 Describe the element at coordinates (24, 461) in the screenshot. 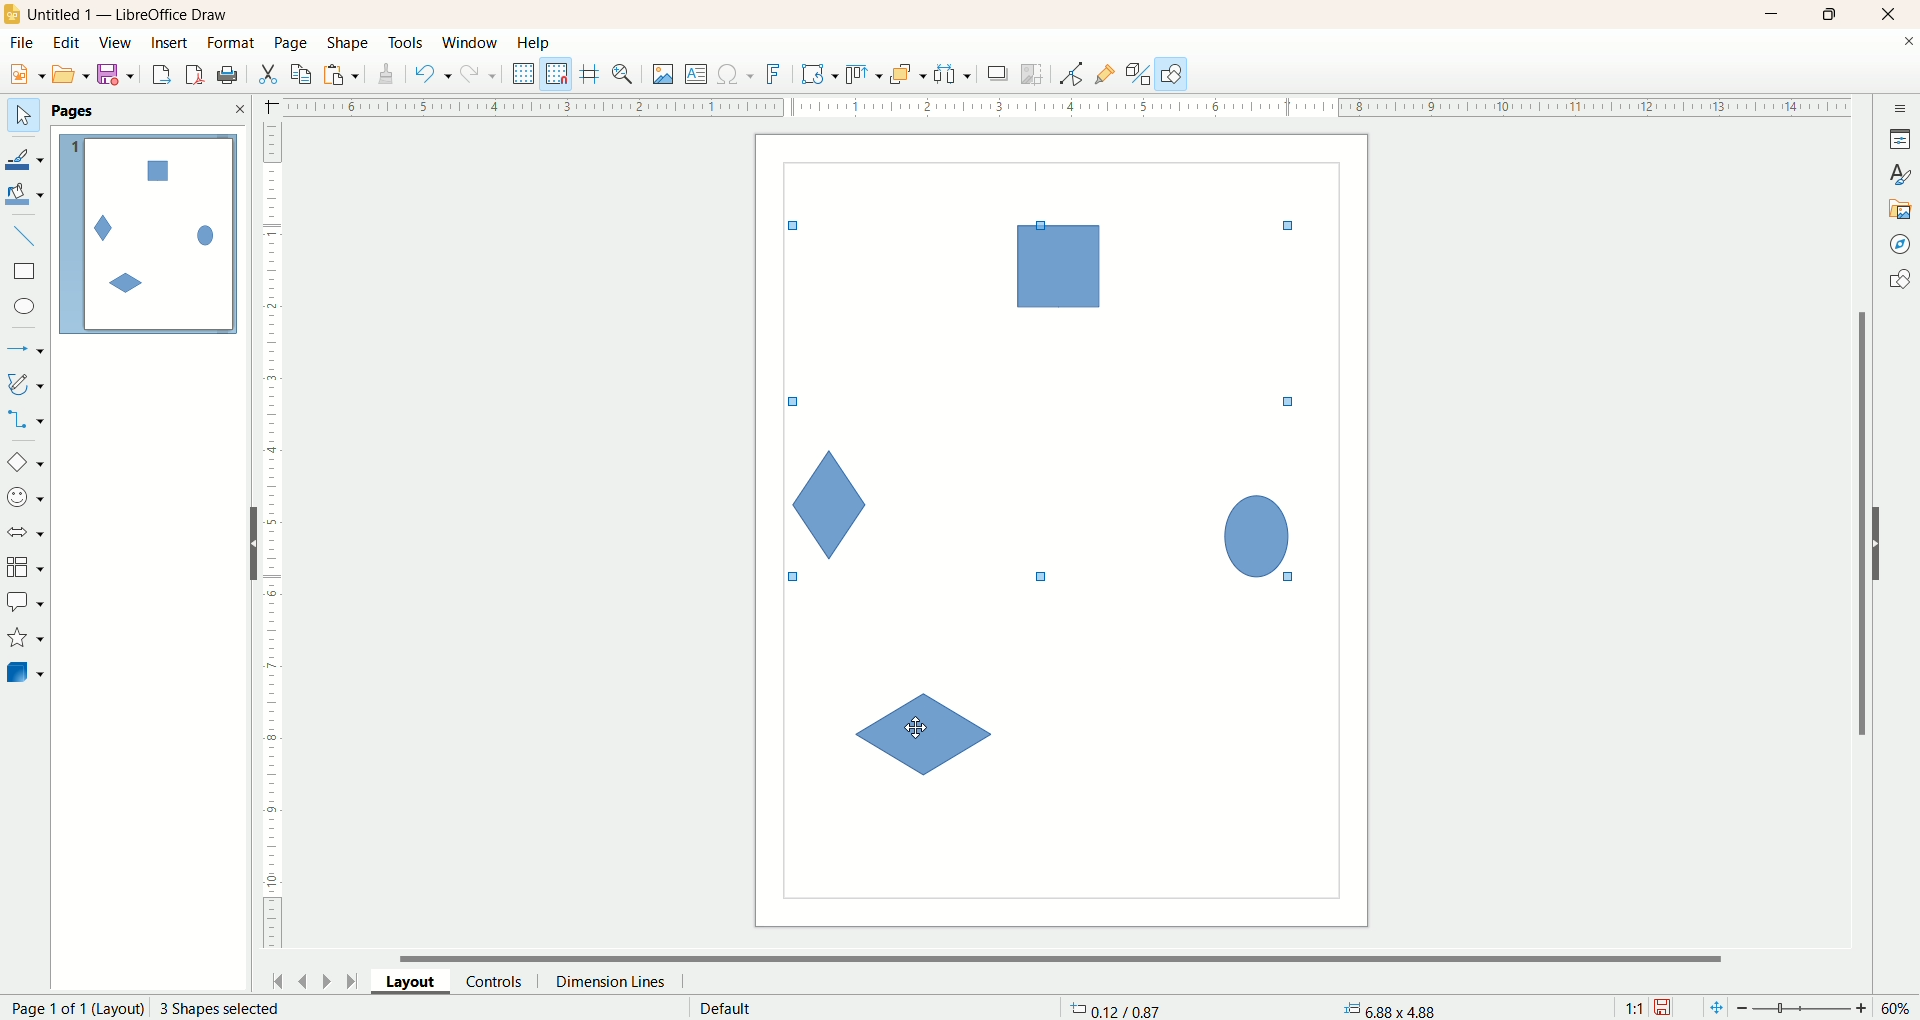

I see `basic shape` at that location.